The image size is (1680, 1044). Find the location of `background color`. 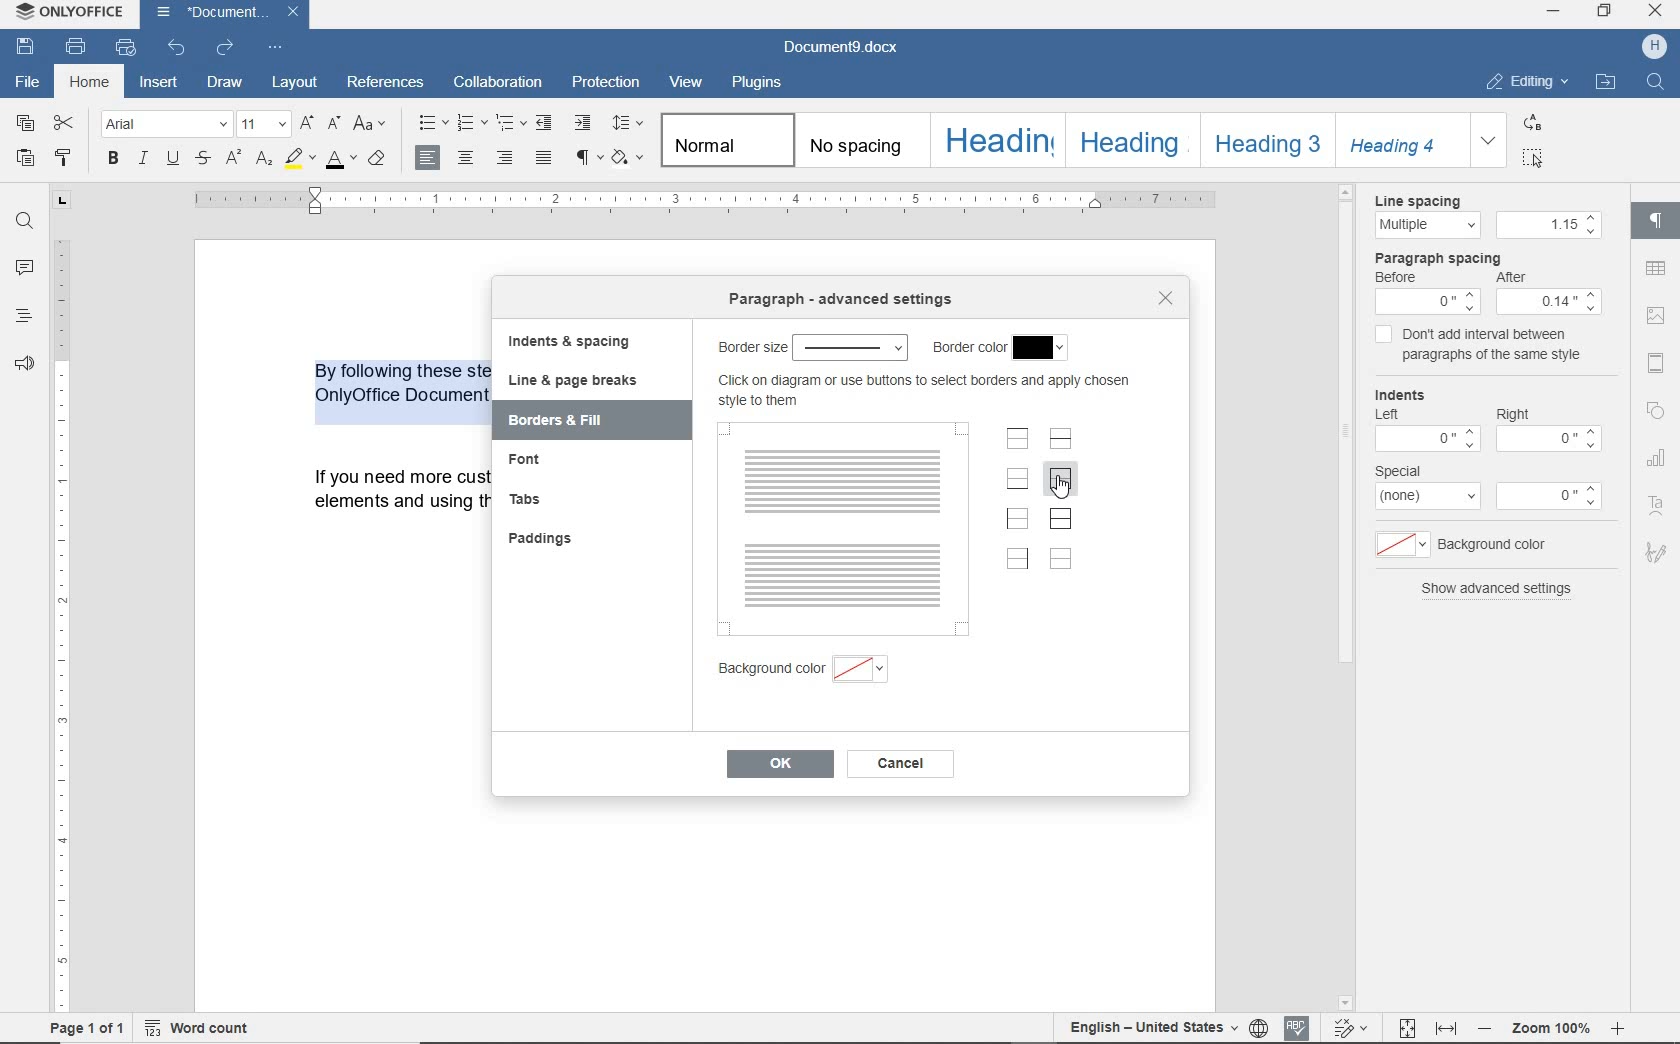

background color is located at coordinates (764, 670).